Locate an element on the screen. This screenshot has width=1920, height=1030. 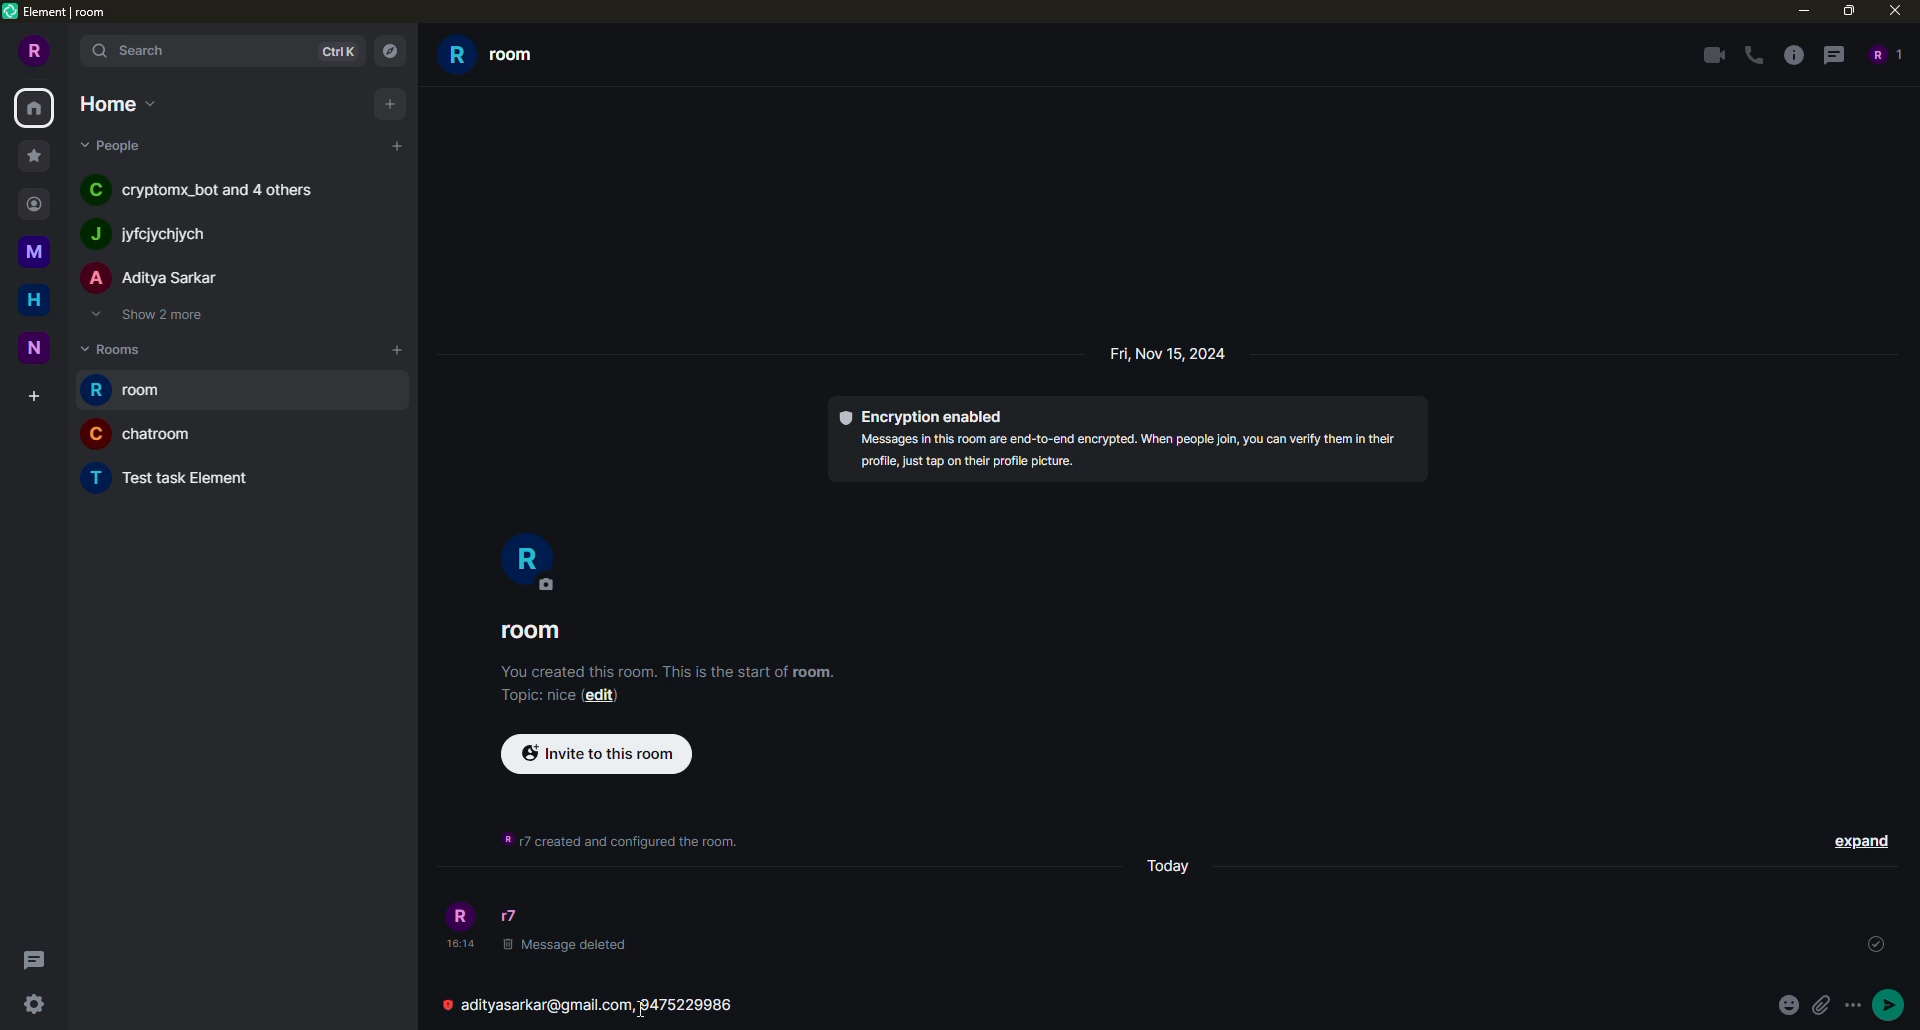
threads is located at coordinates (34, 957).